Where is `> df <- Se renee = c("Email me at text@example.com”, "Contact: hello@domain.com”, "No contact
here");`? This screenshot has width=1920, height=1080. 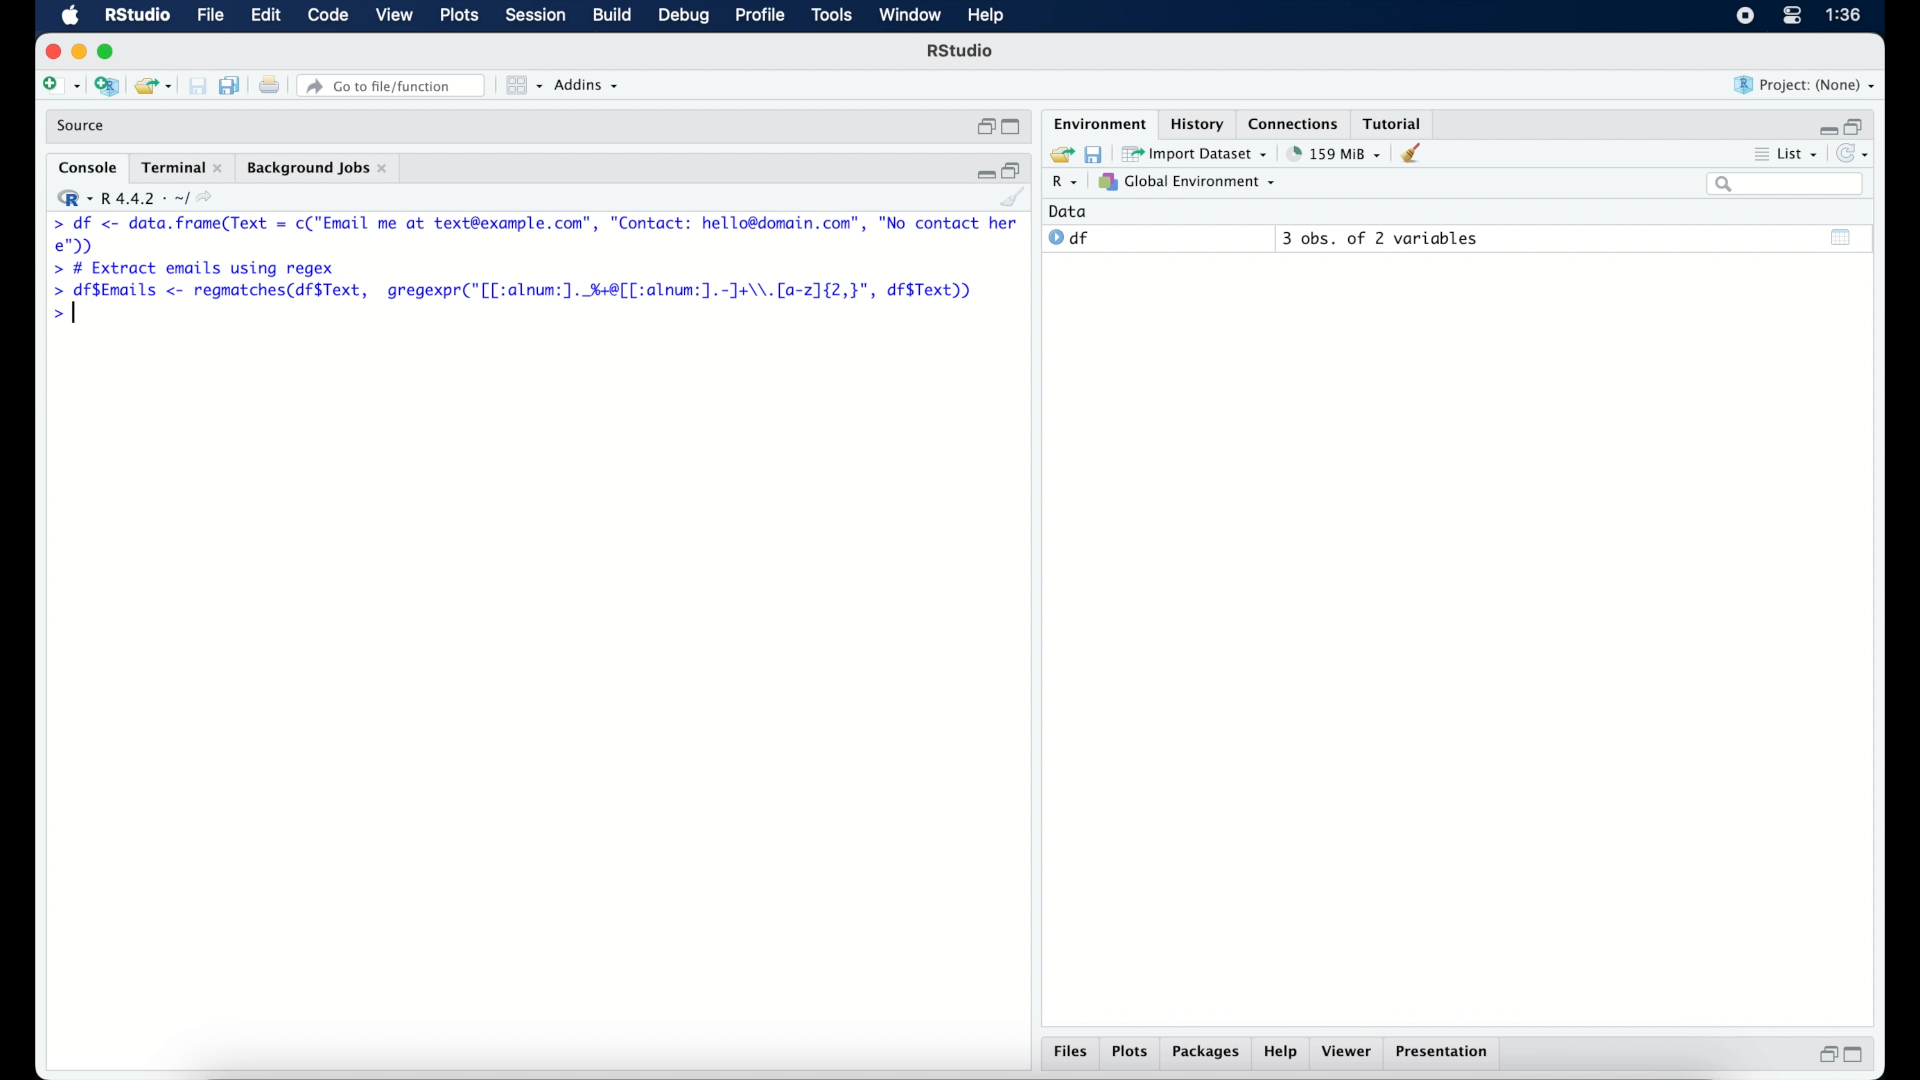
> df <- Se renee = c("Email me at text@example.com”, "Contact: hello@domain.com”, "No contact
here"); is located at coordinates (536, 235).